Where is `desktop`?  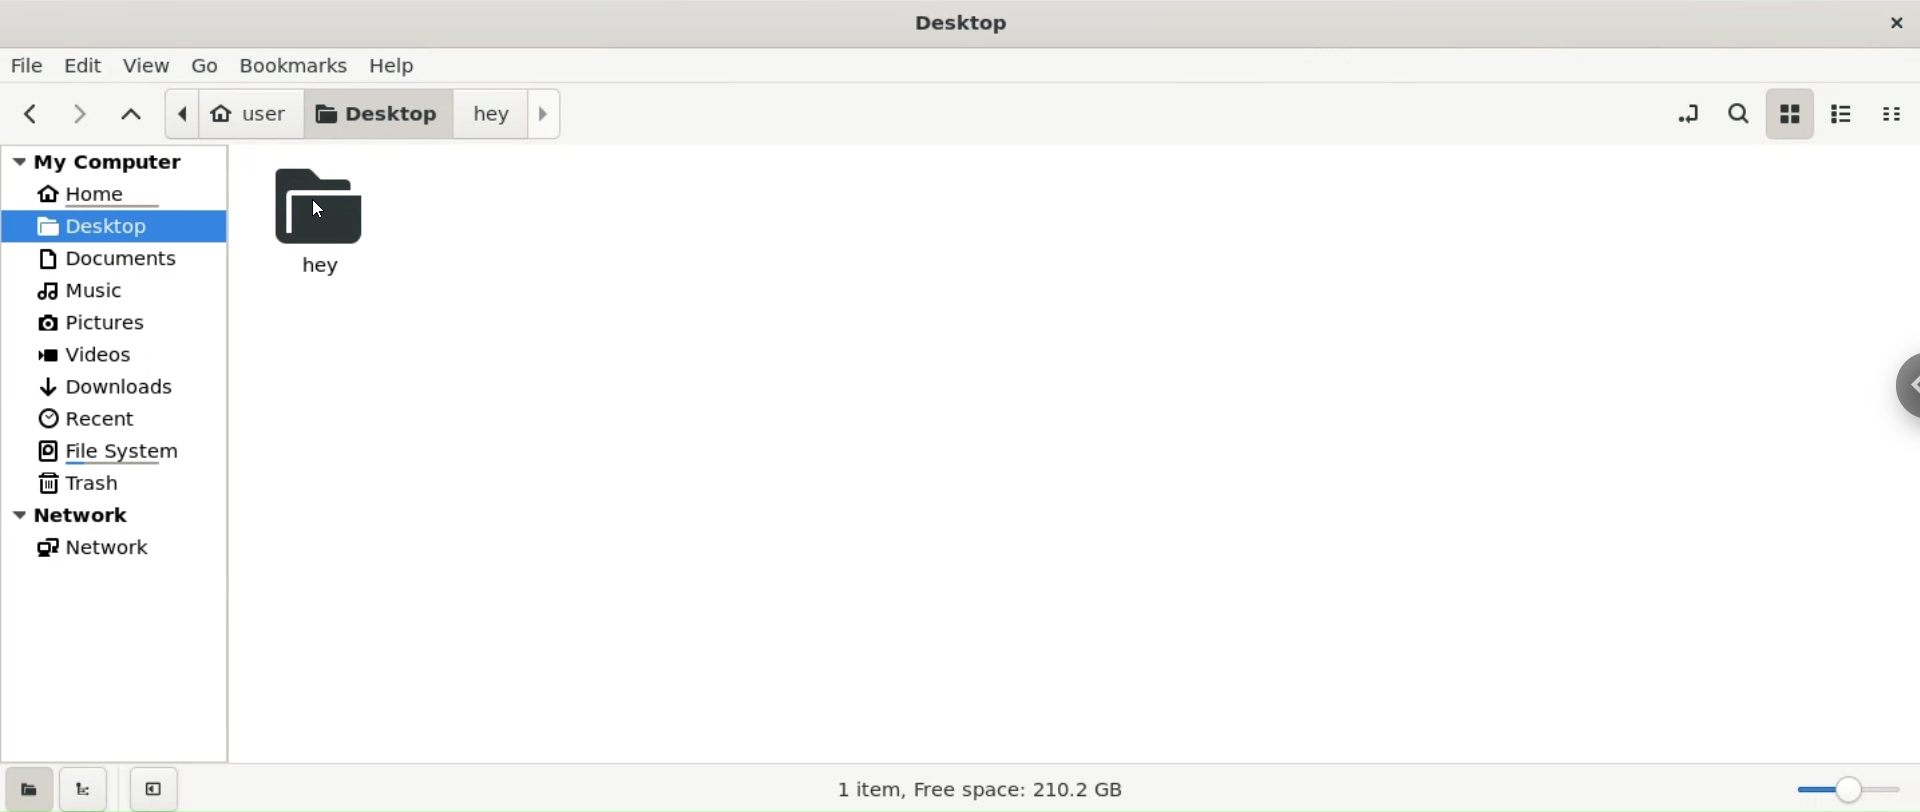 desktop is located at coordinates (114, 229).